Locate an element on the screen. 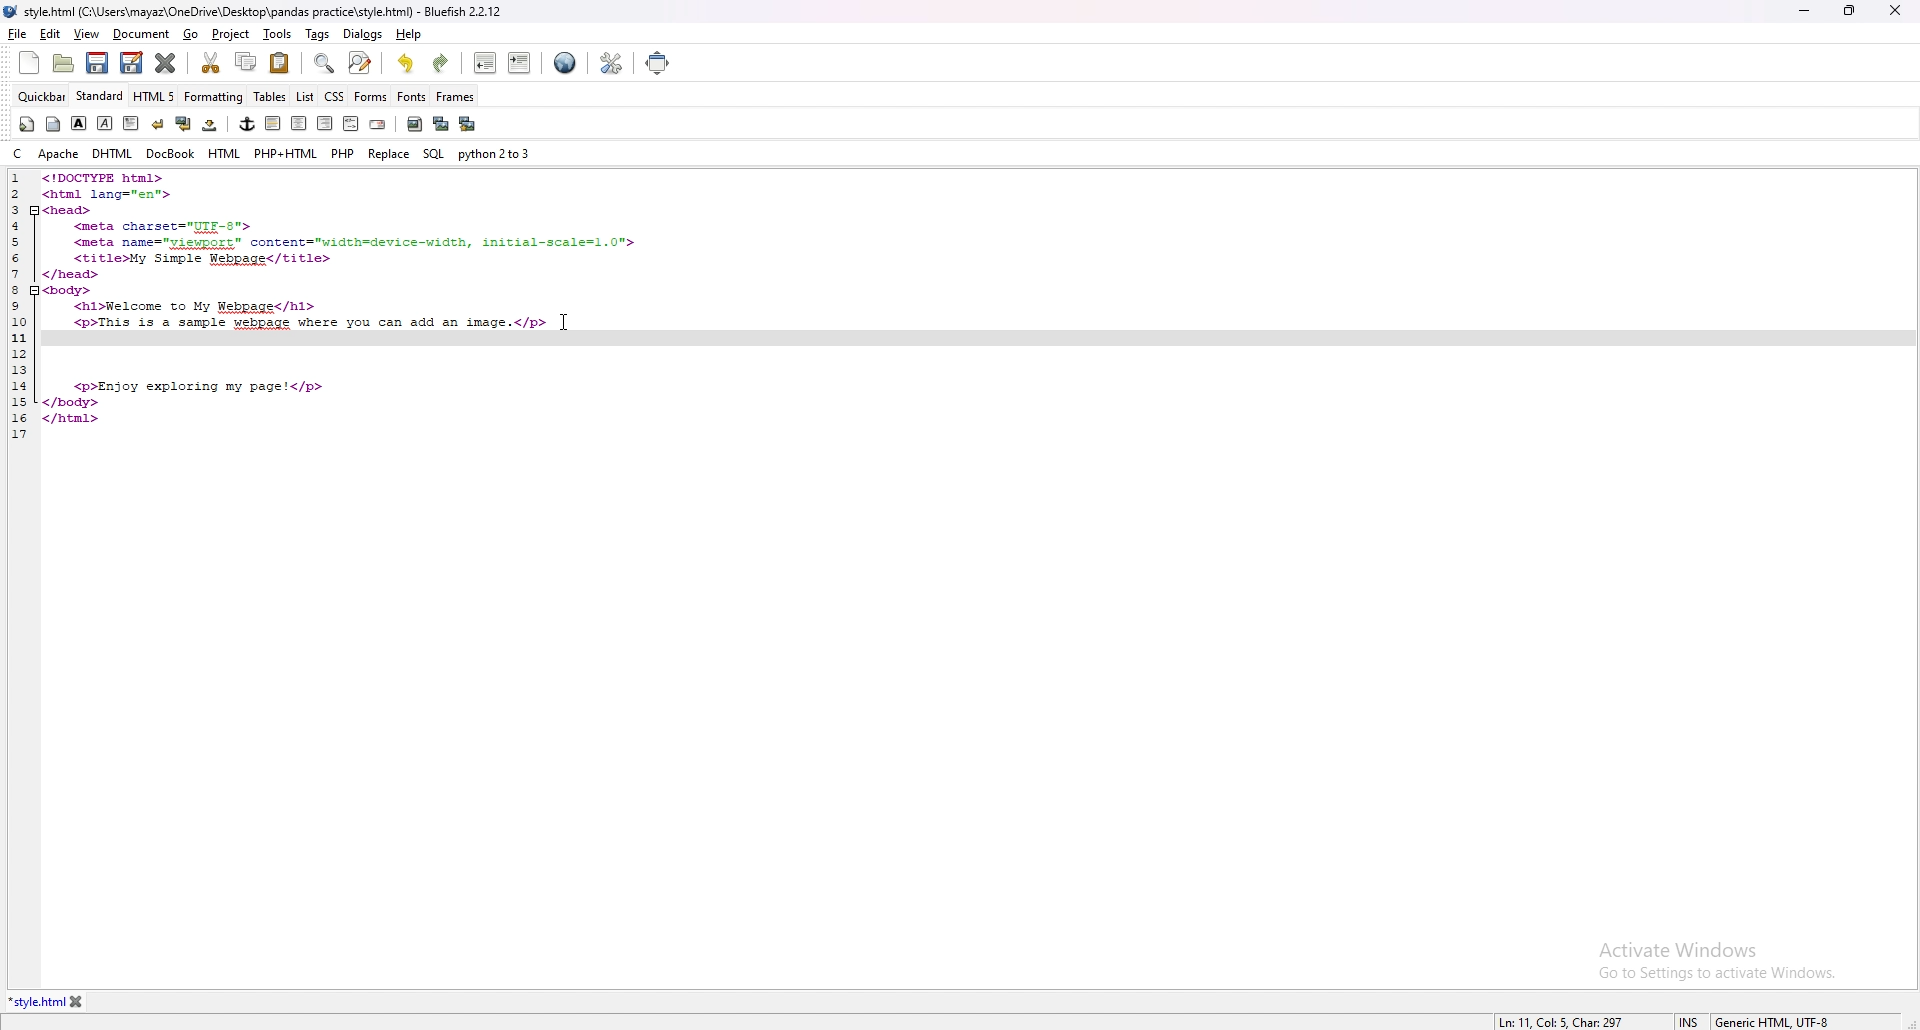 Image resolution: width=1920 pixels, height=1030 pixels. save as is located at coordinates (131, 64).